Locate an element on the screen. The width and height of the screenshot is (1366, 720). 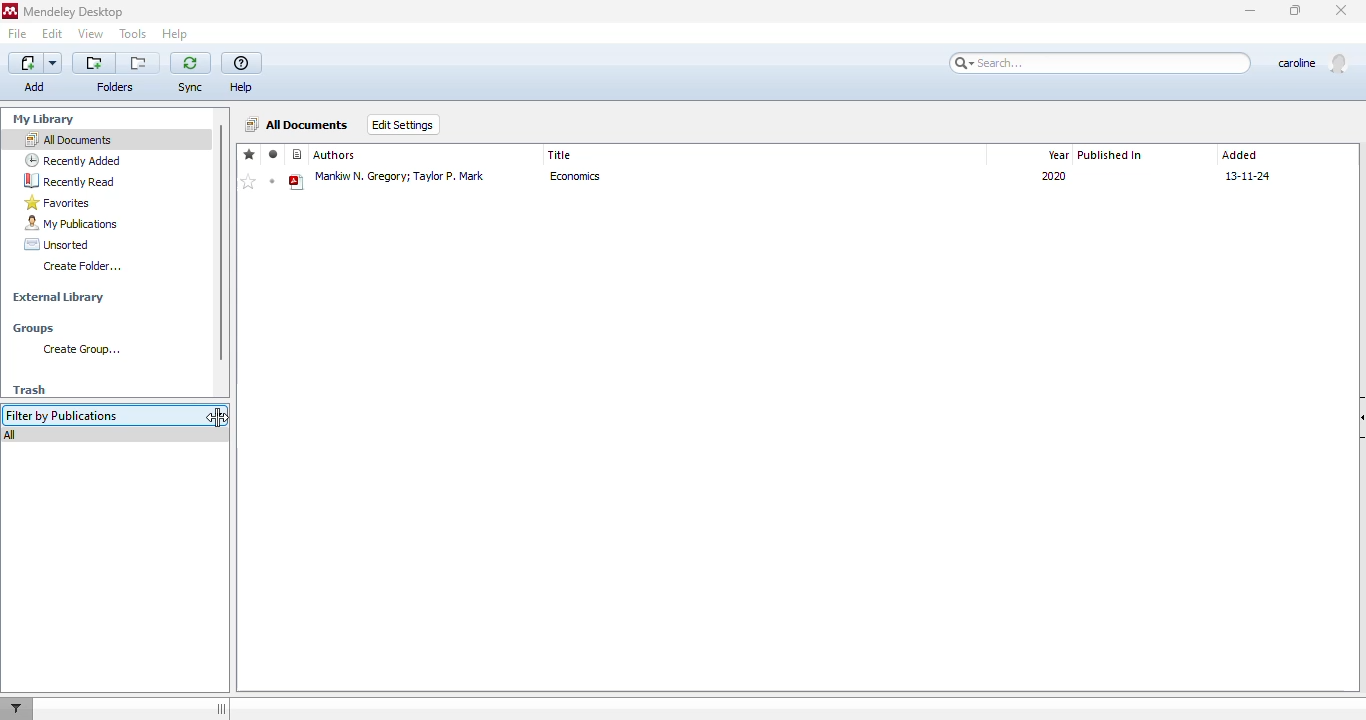
cursor is located at coordinates (218, 417).